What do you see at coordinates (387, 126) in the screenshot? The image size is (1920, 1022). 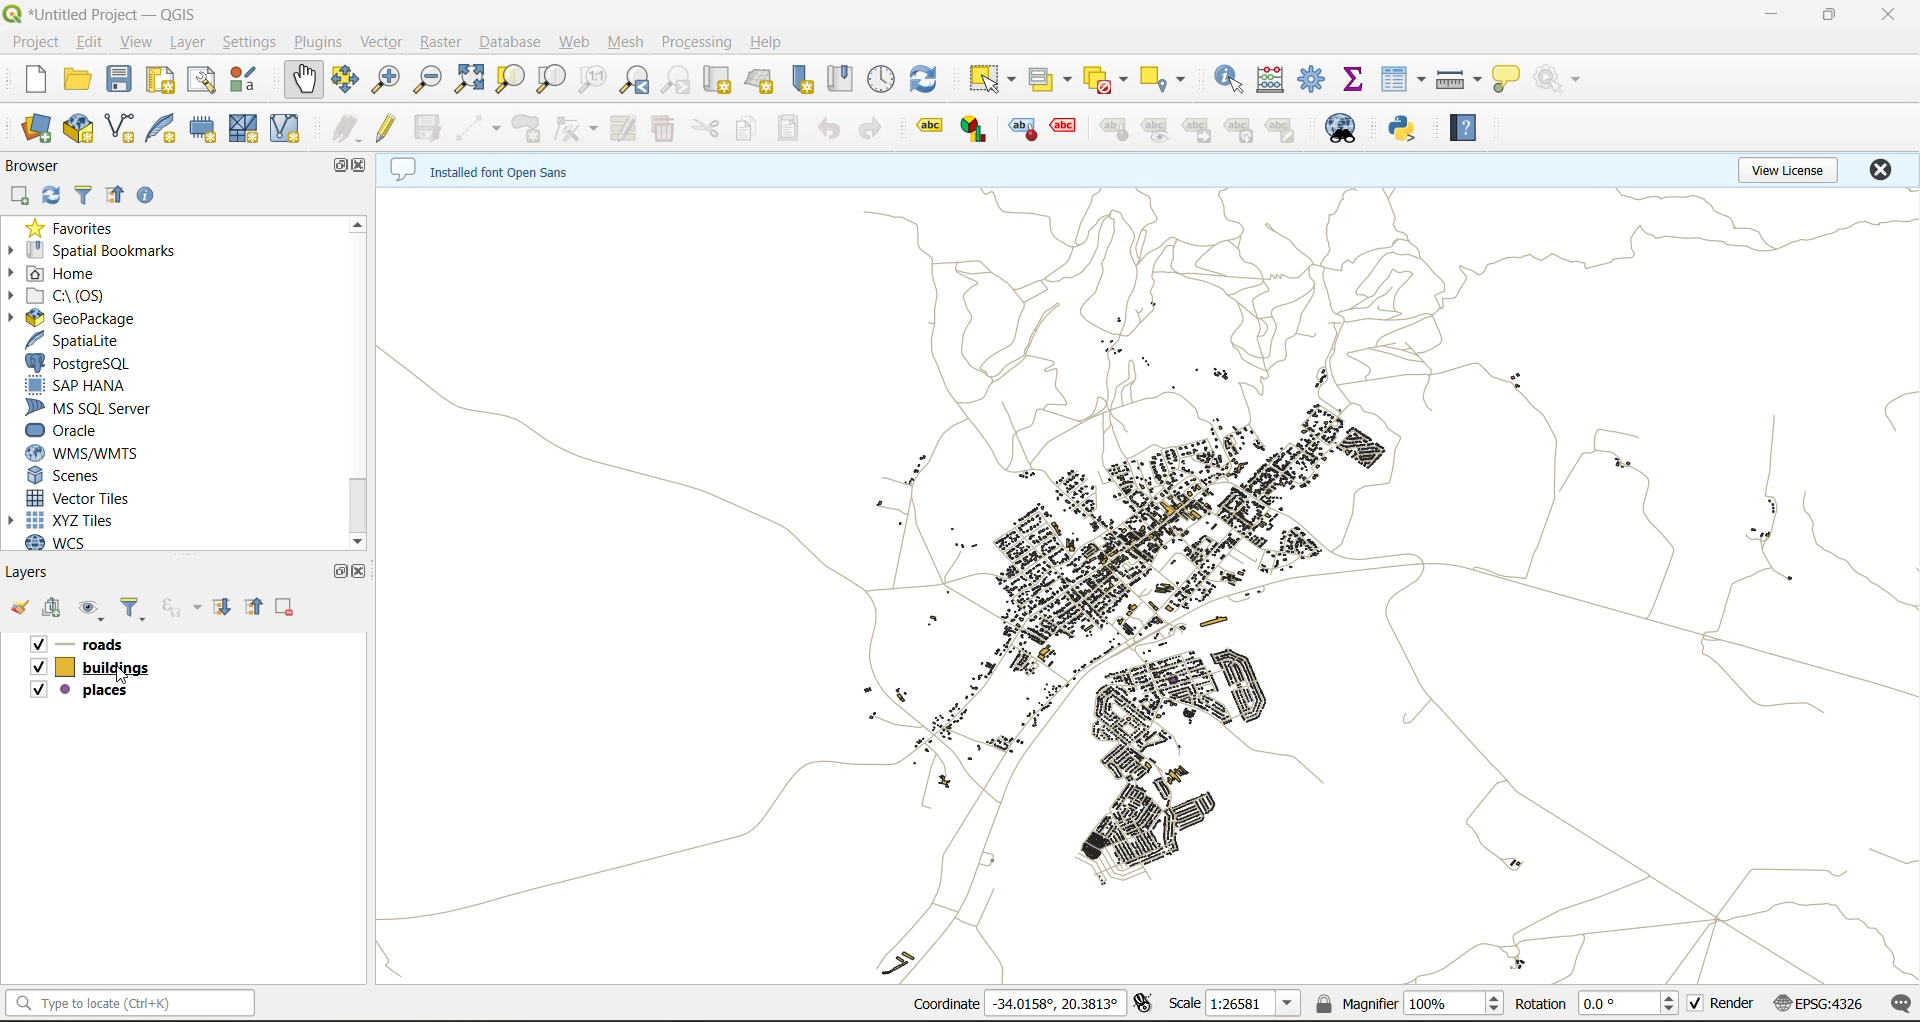 I see `toggle edits` at bounding box center [387, 126].